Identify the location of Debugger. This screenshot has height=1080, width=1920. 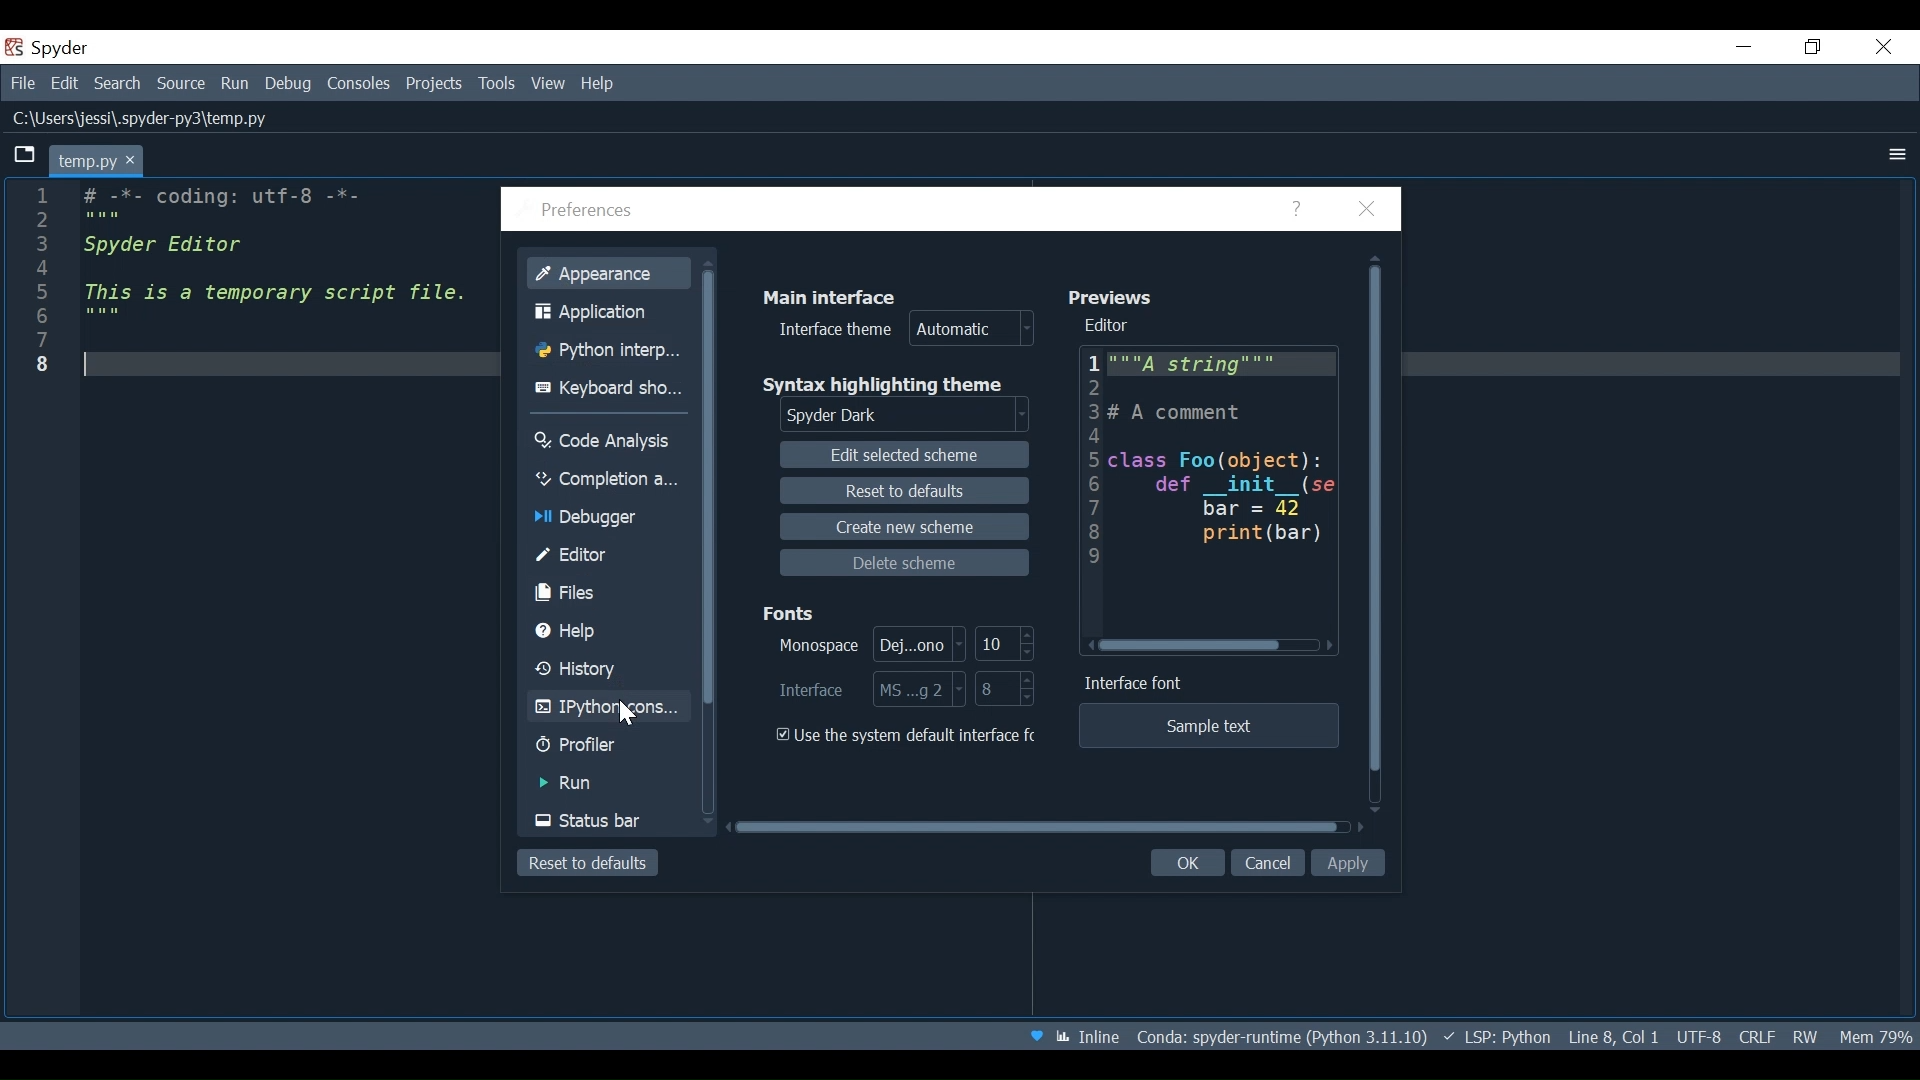
(592, 519).